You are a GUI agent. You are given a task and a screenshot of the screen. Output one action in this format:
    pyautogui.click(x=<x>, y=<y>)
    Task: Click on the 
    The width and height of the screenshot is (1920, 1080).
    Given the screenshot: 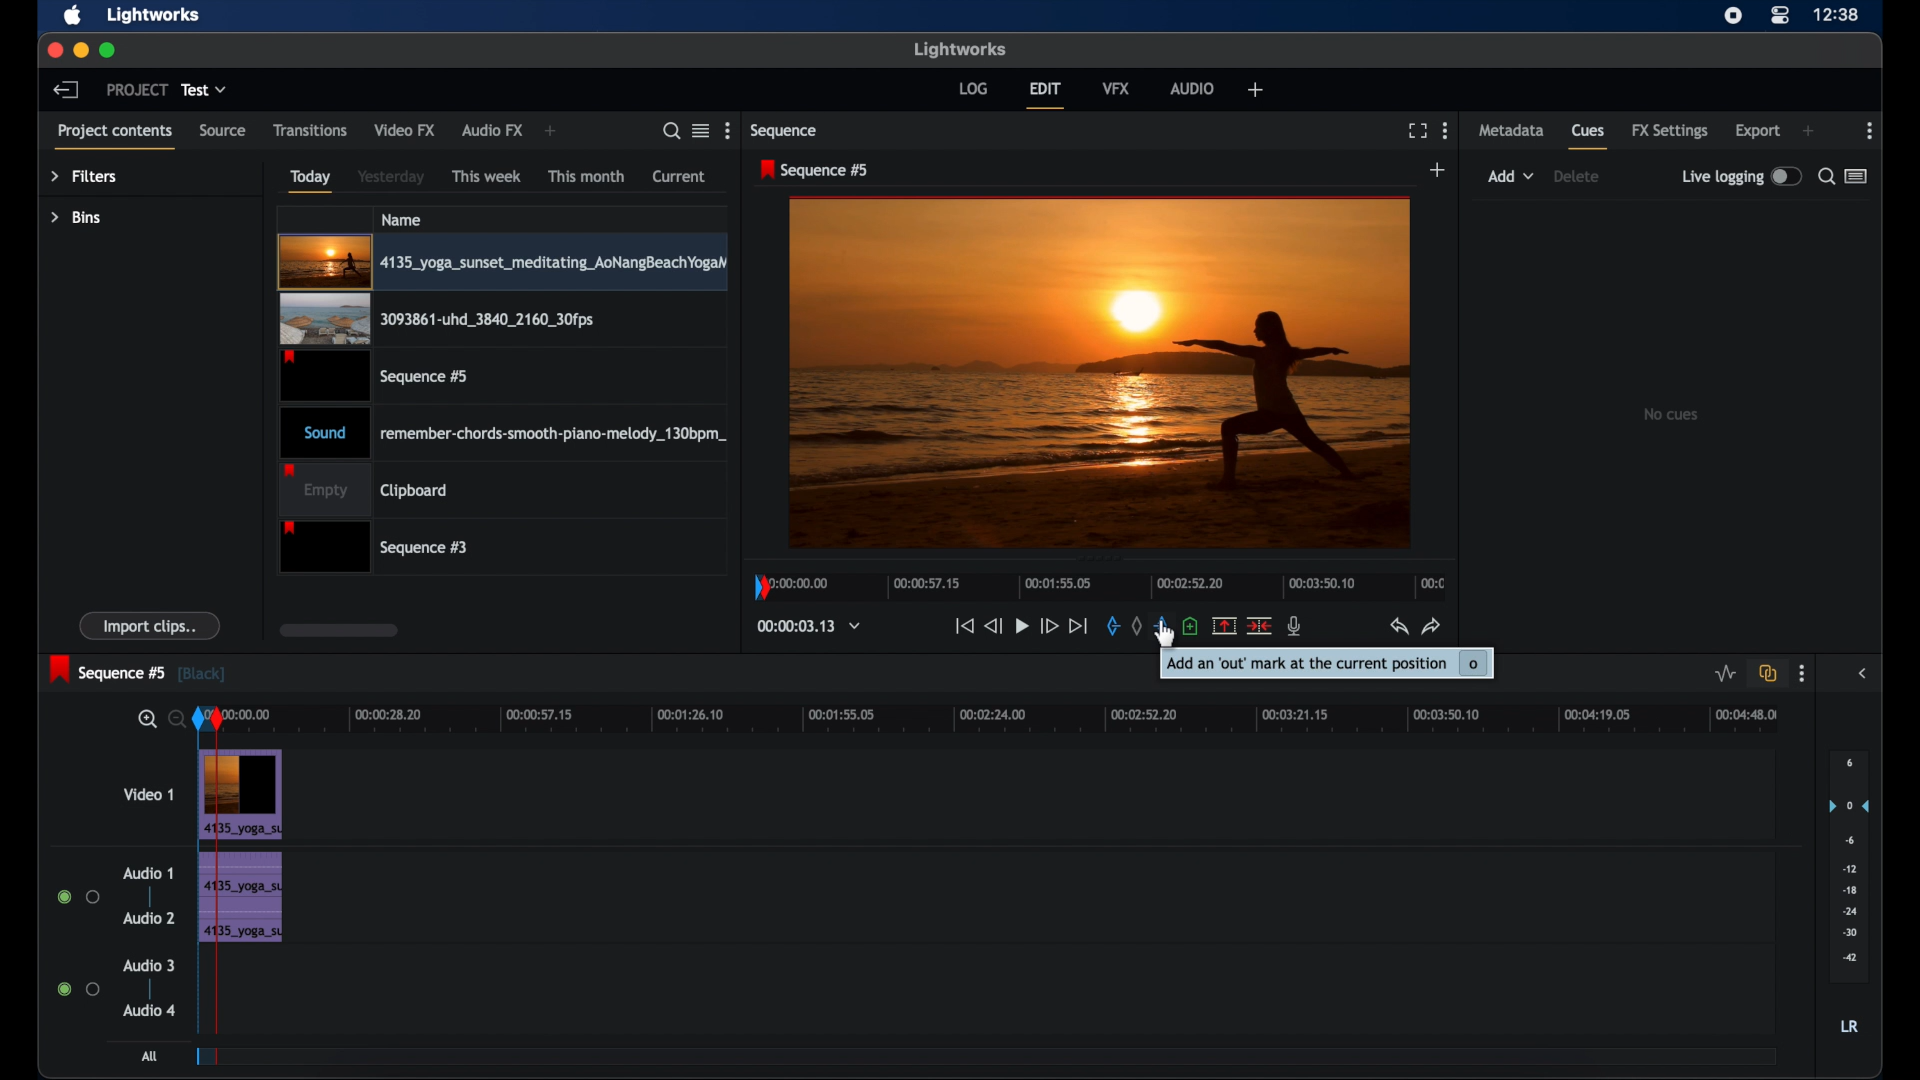 What is the action you would take?
    pyautogui.click(x=1224, y=624)
    